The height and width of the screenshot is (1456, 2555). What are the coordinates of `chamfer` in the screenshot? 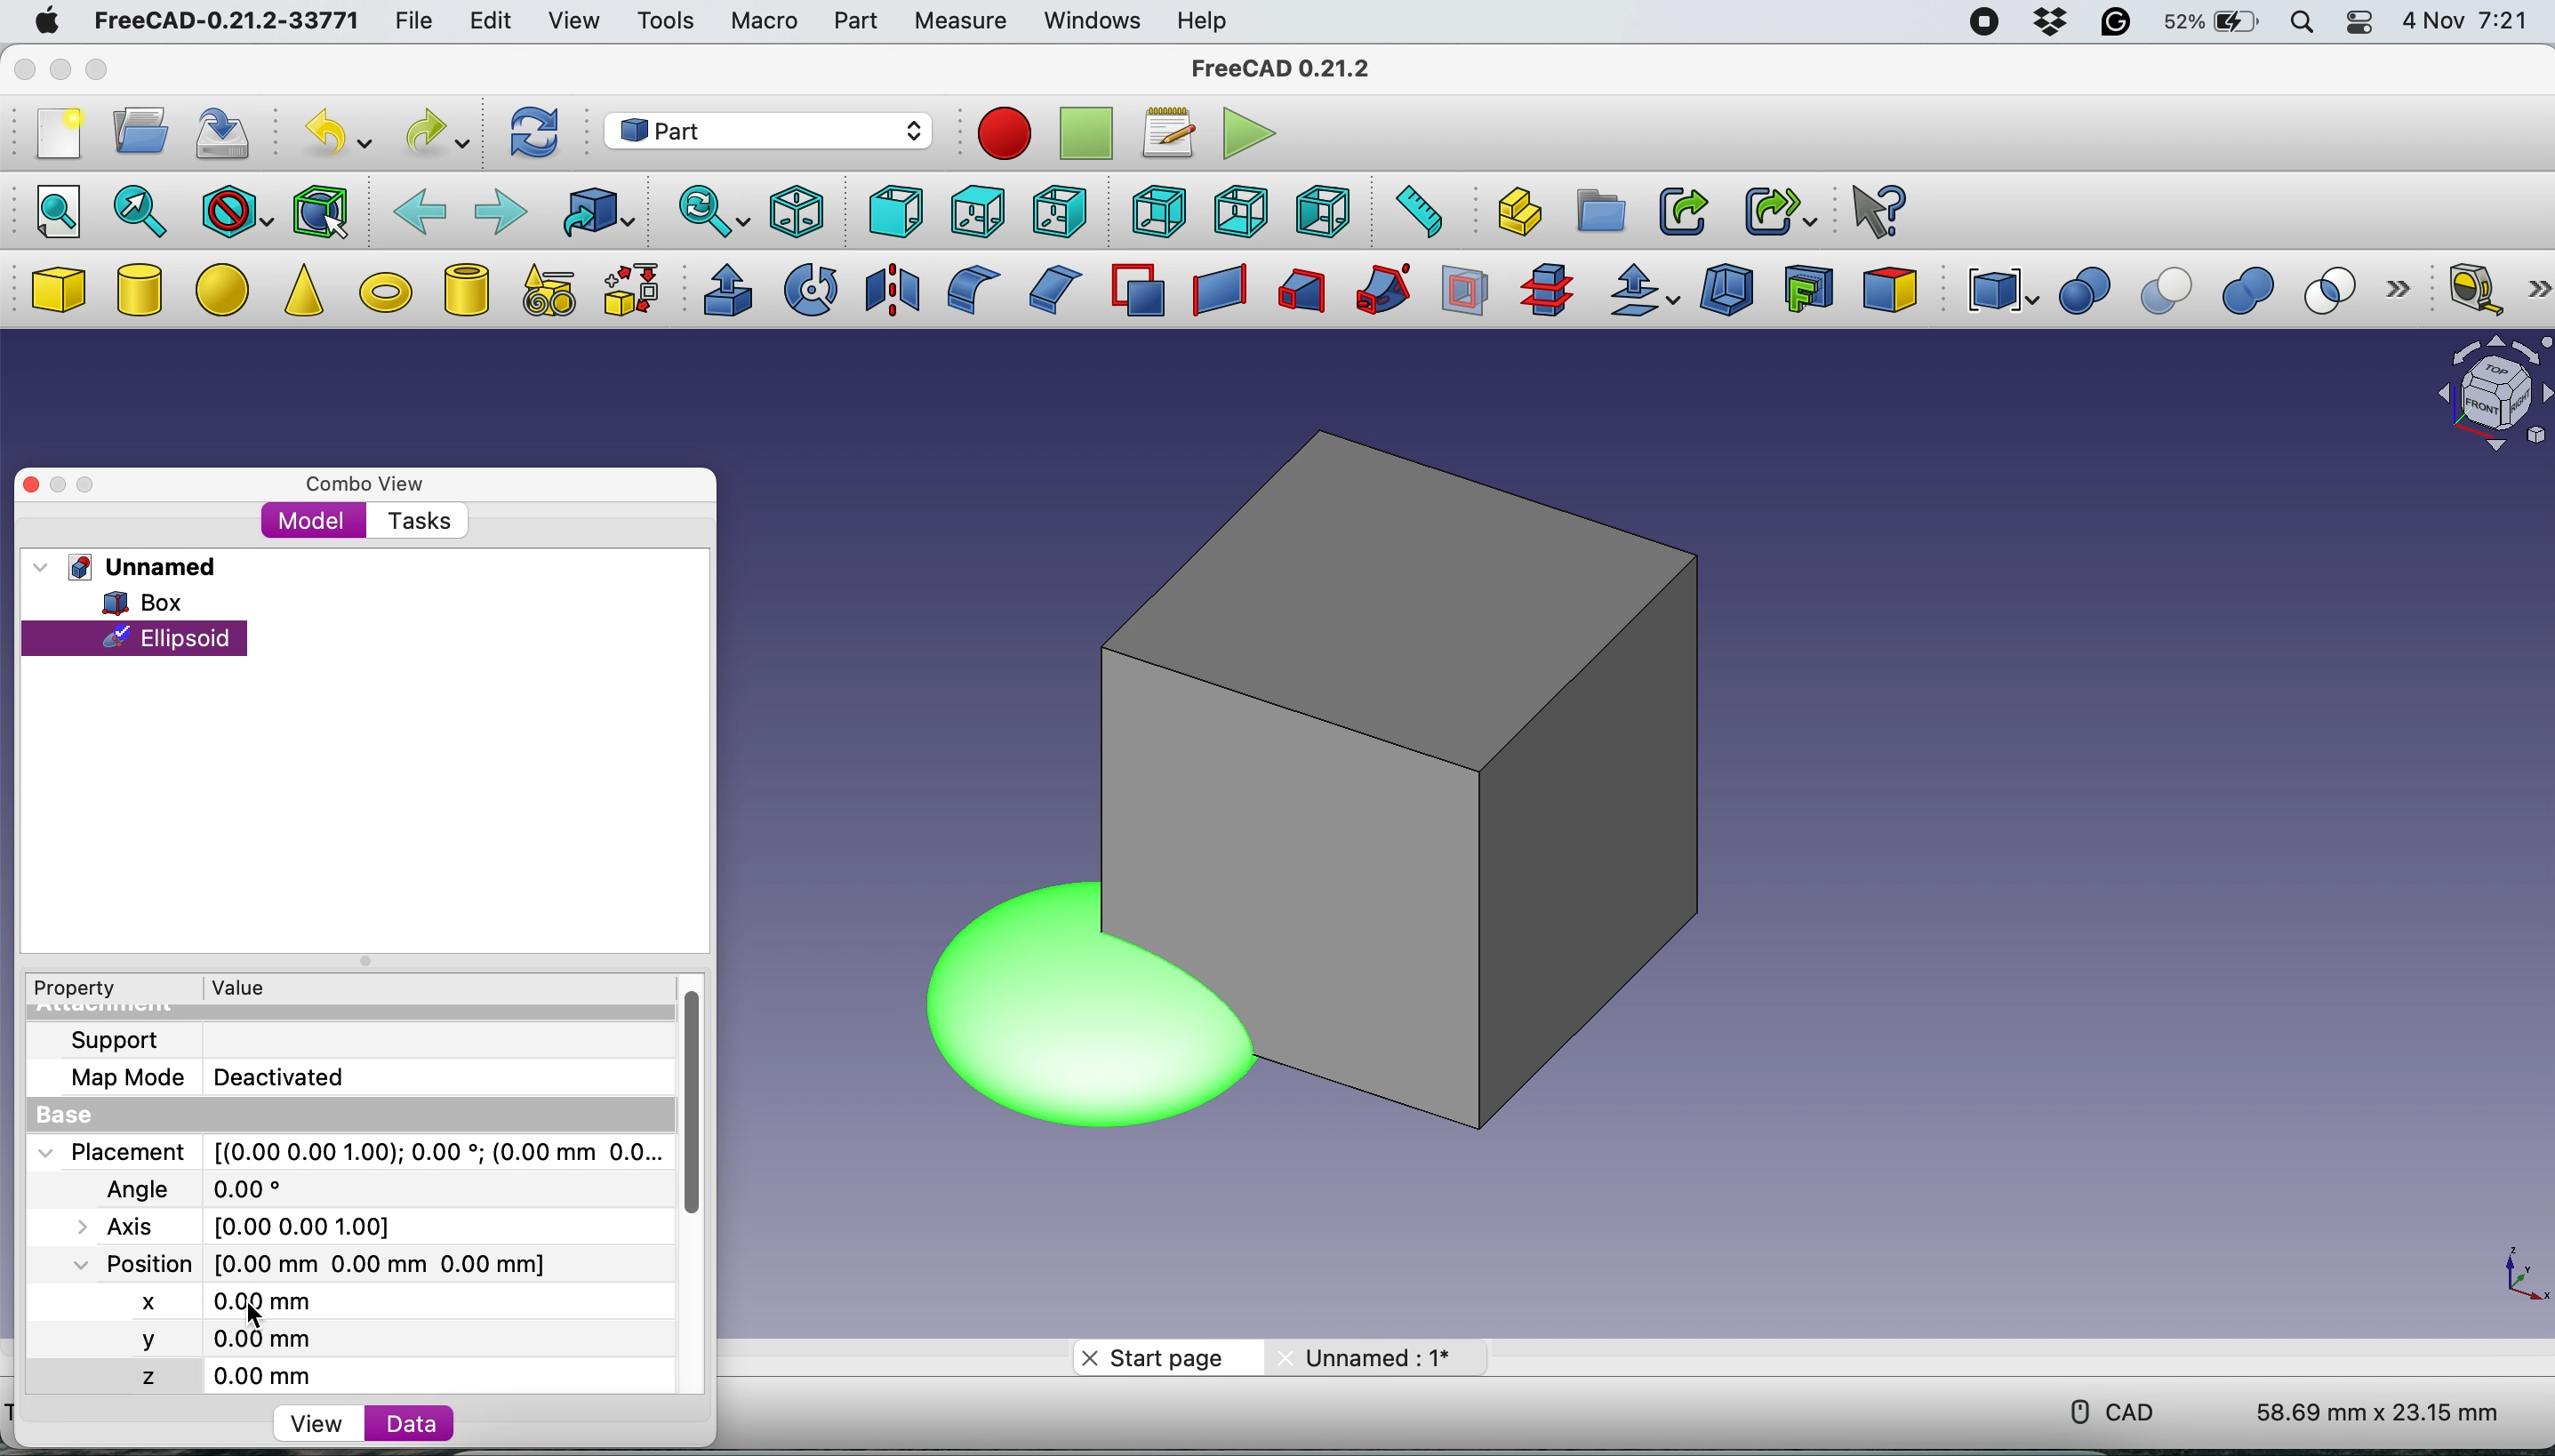 It's located at (1051, 288).